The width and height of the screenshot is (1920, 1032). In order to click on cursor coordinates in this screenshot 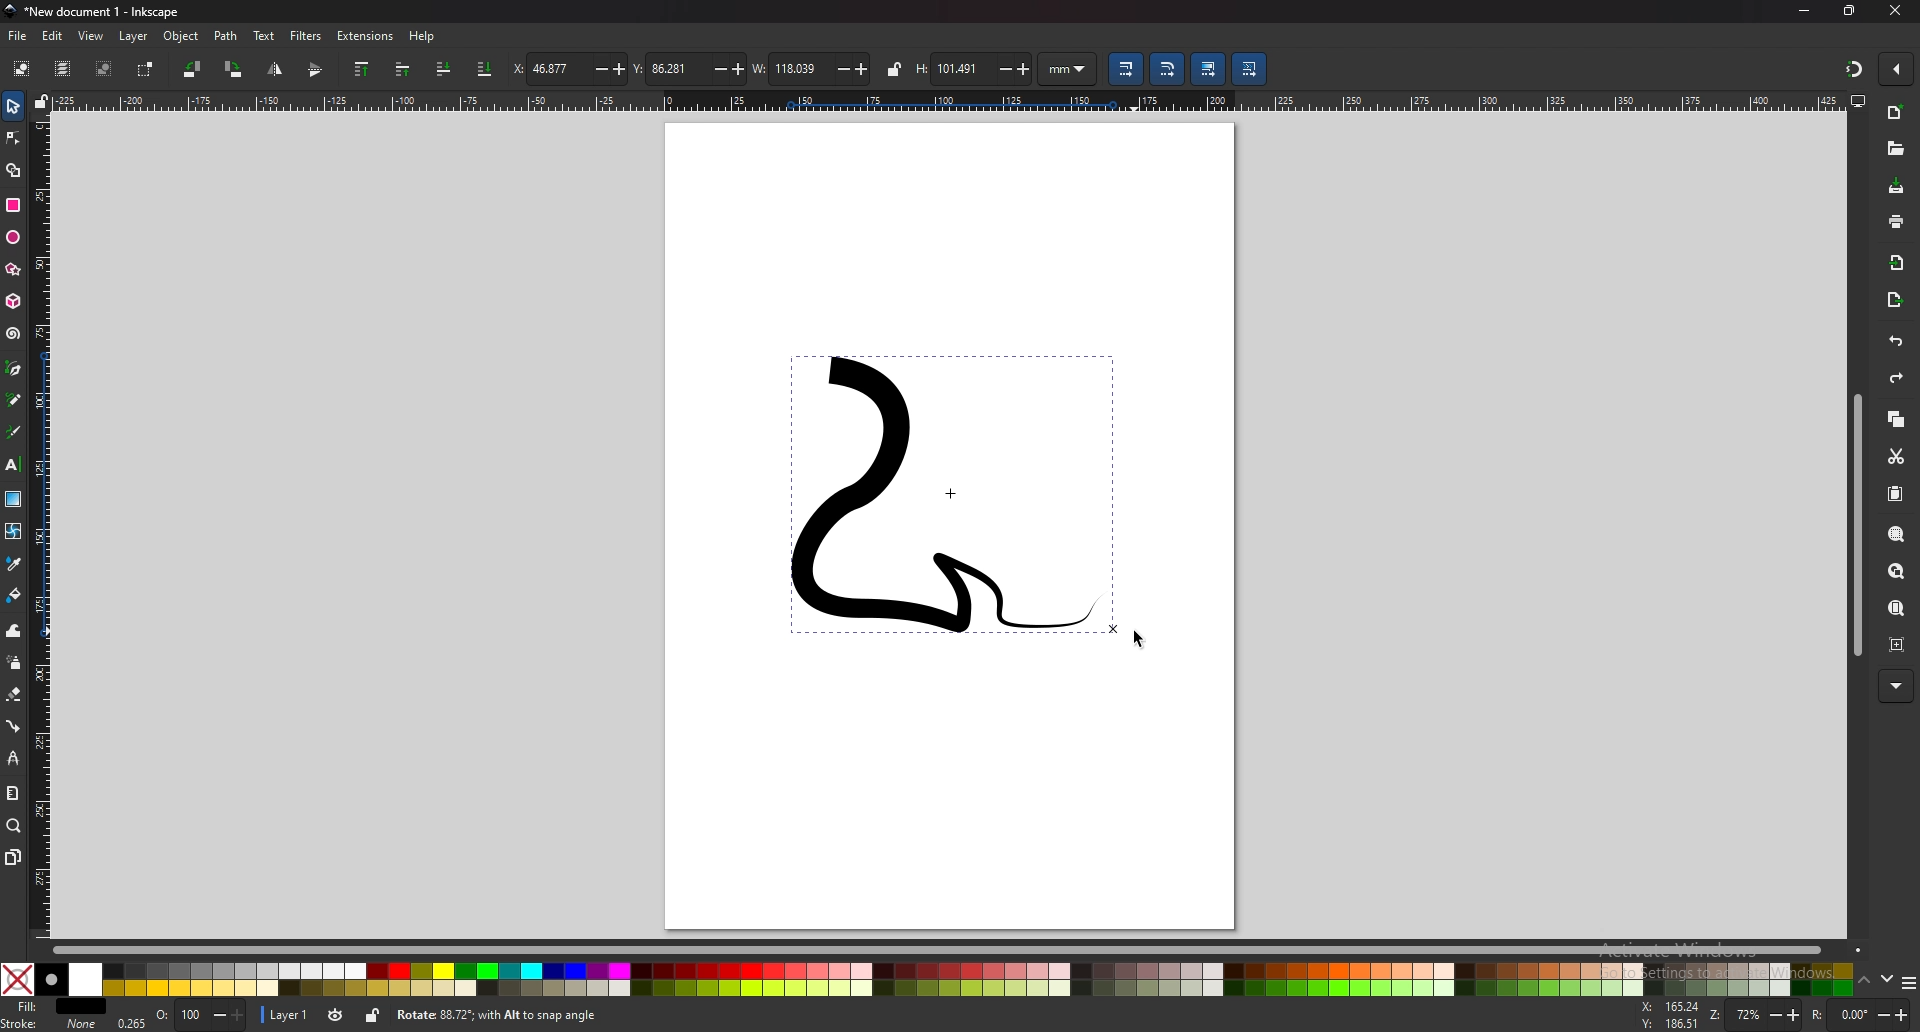, I will do `click(1670, 1017)`.